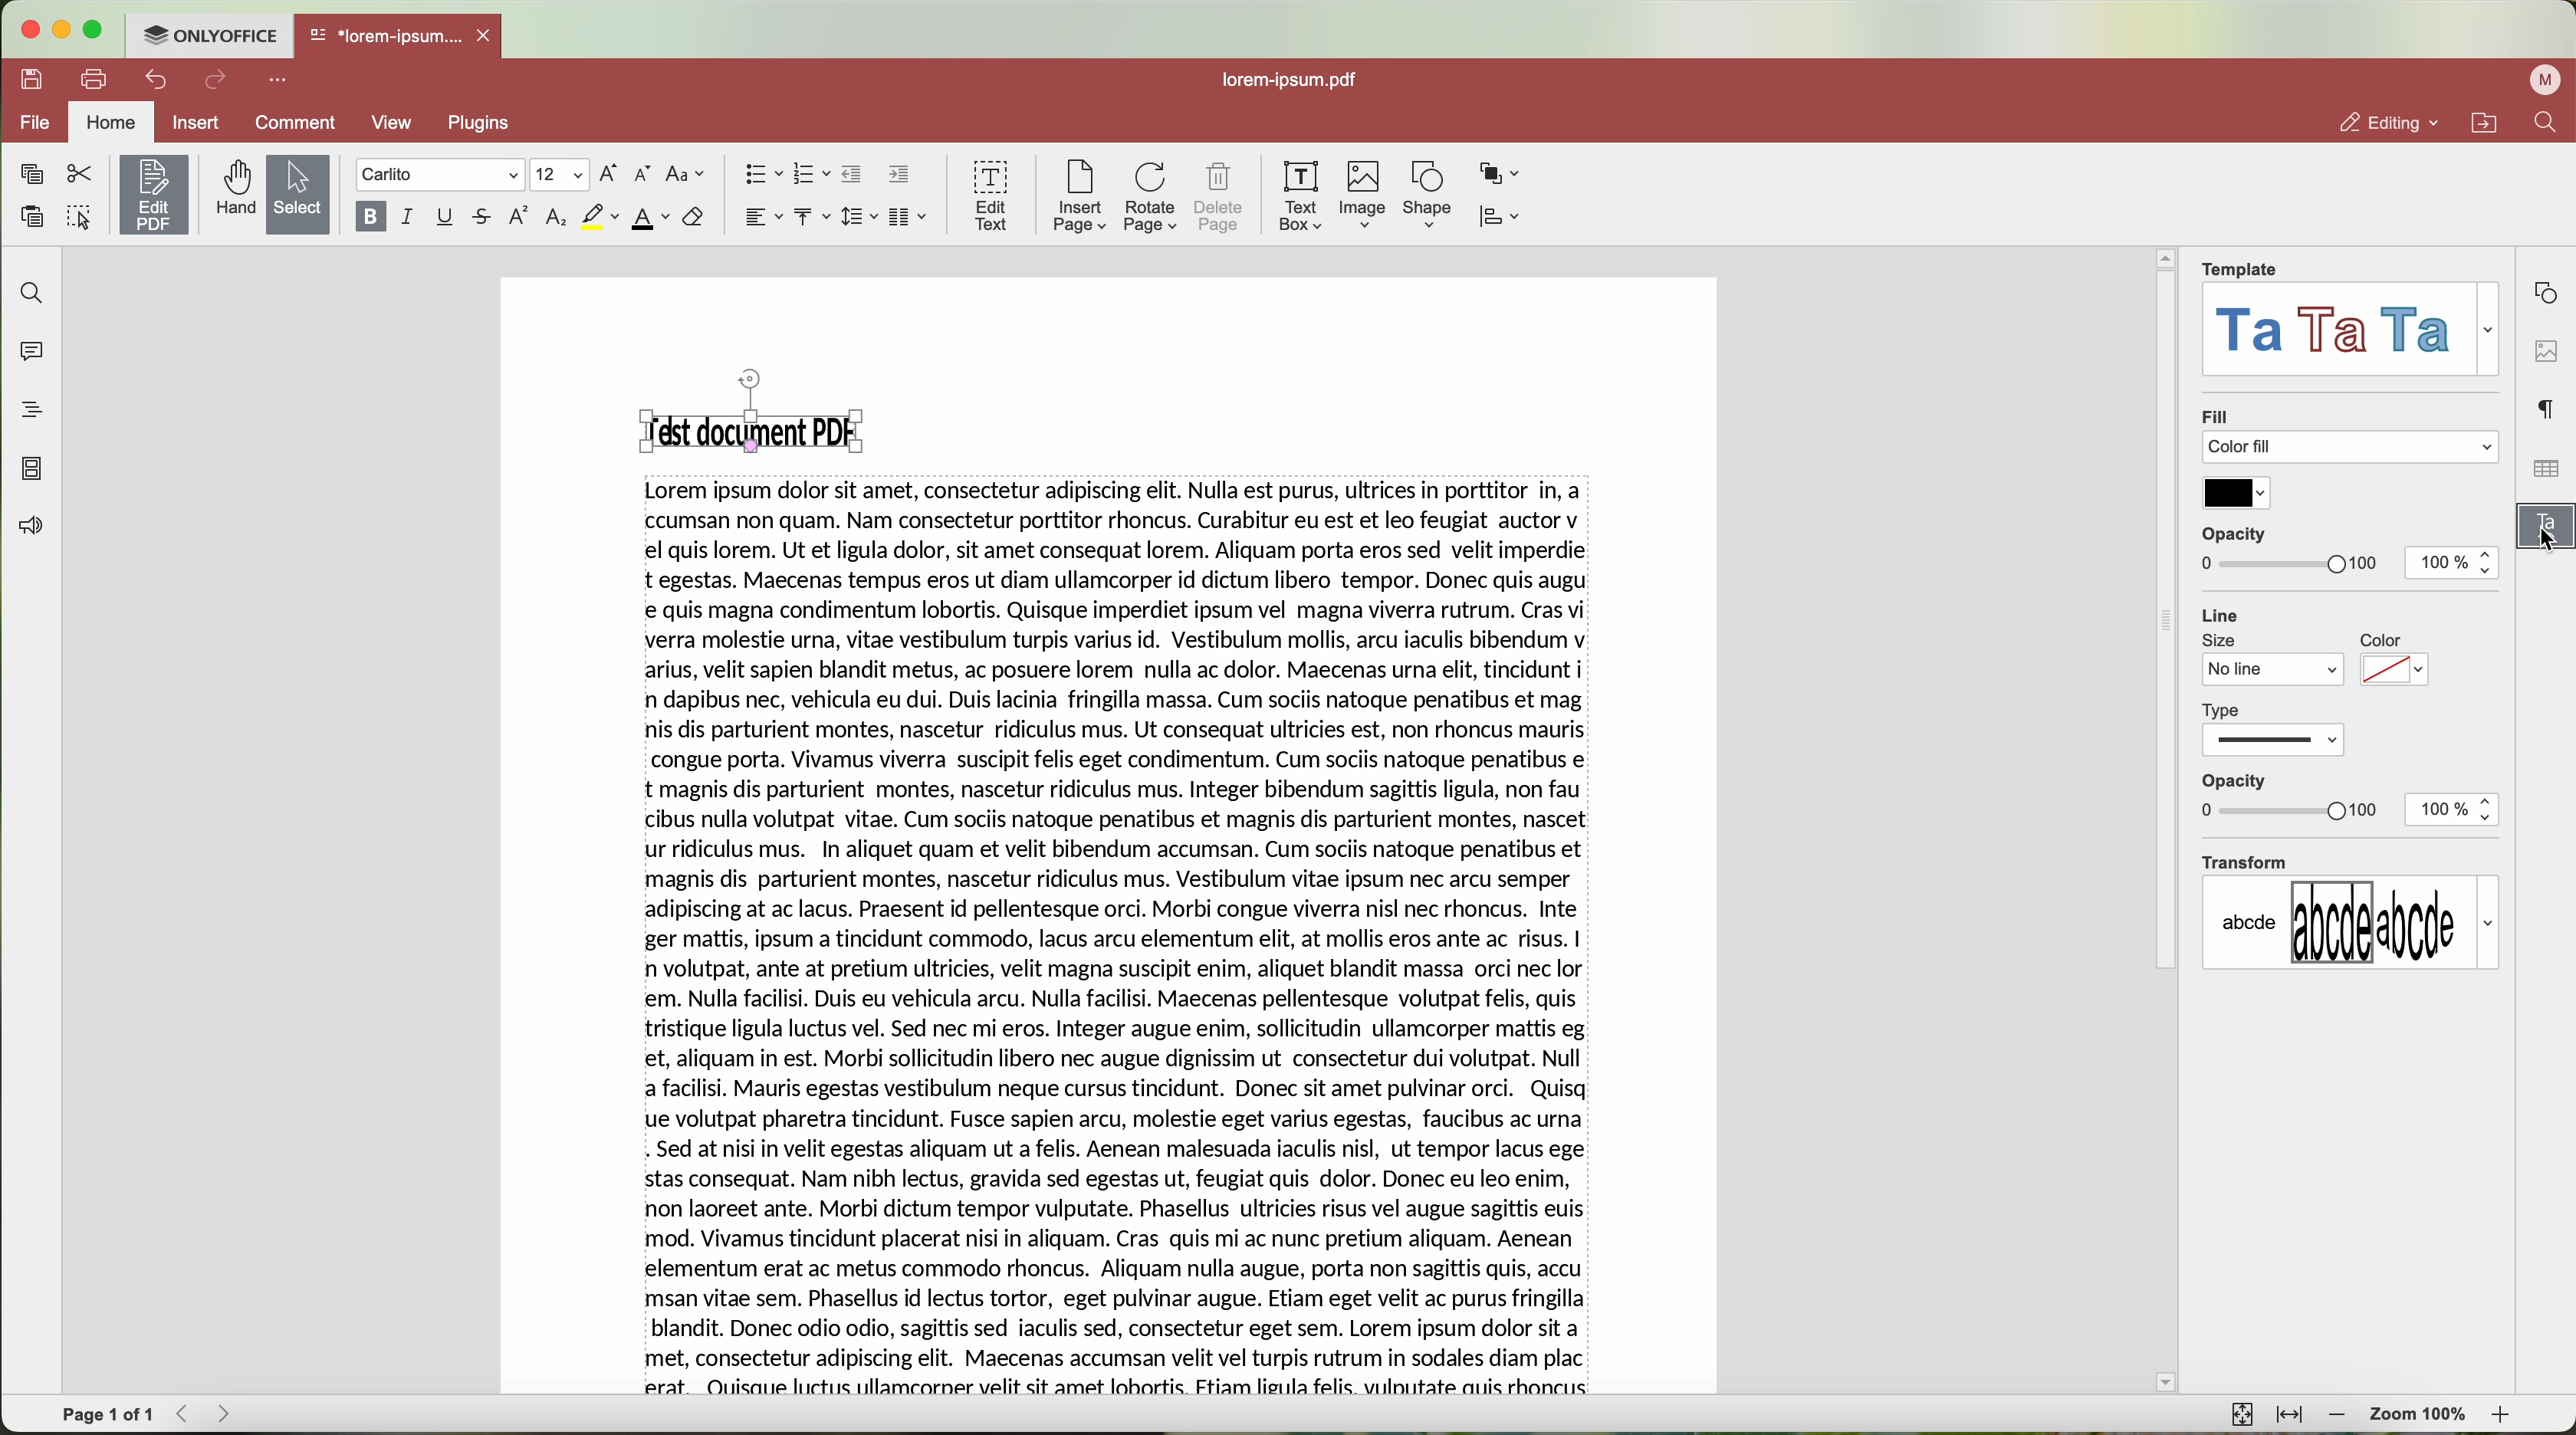  Describe the element at coordinates (2355, 449) in the screenshot. I see `color fill` at that location.